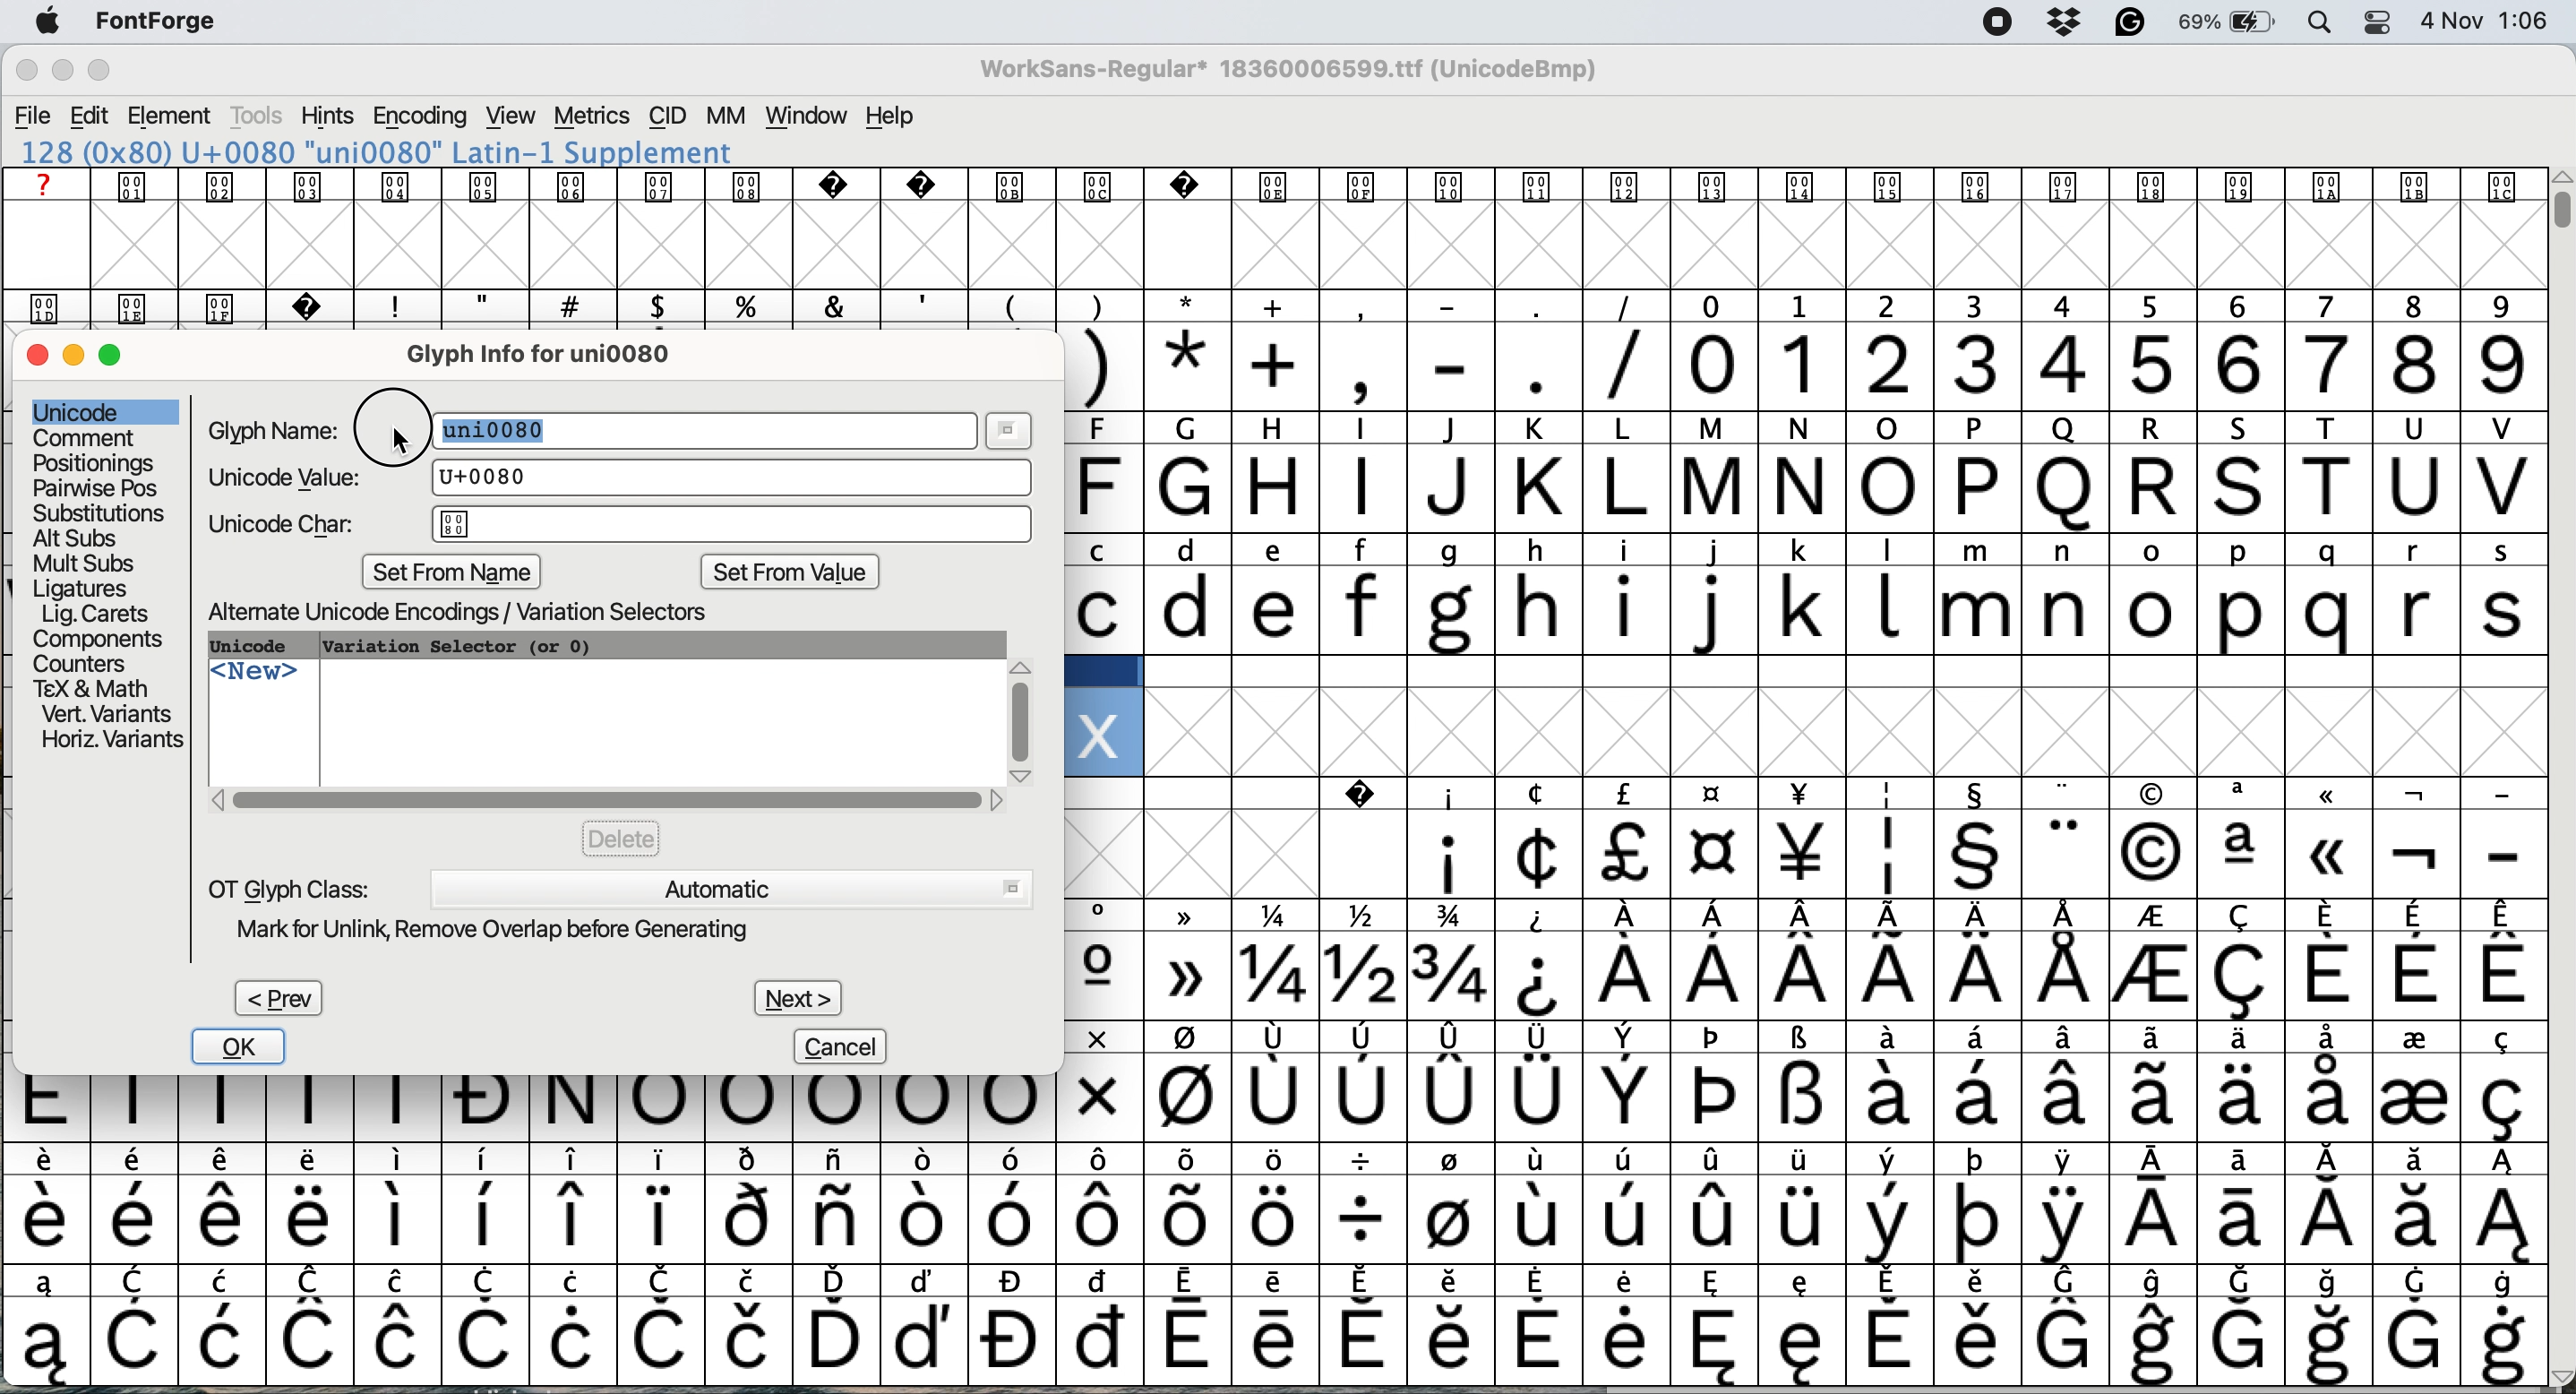 Image resolution: width=2576 pixels, height=1394 pixels. What do you see at coordinates (32, 114) in the screenshot?
I see `file` at bounding box center [32, 114].